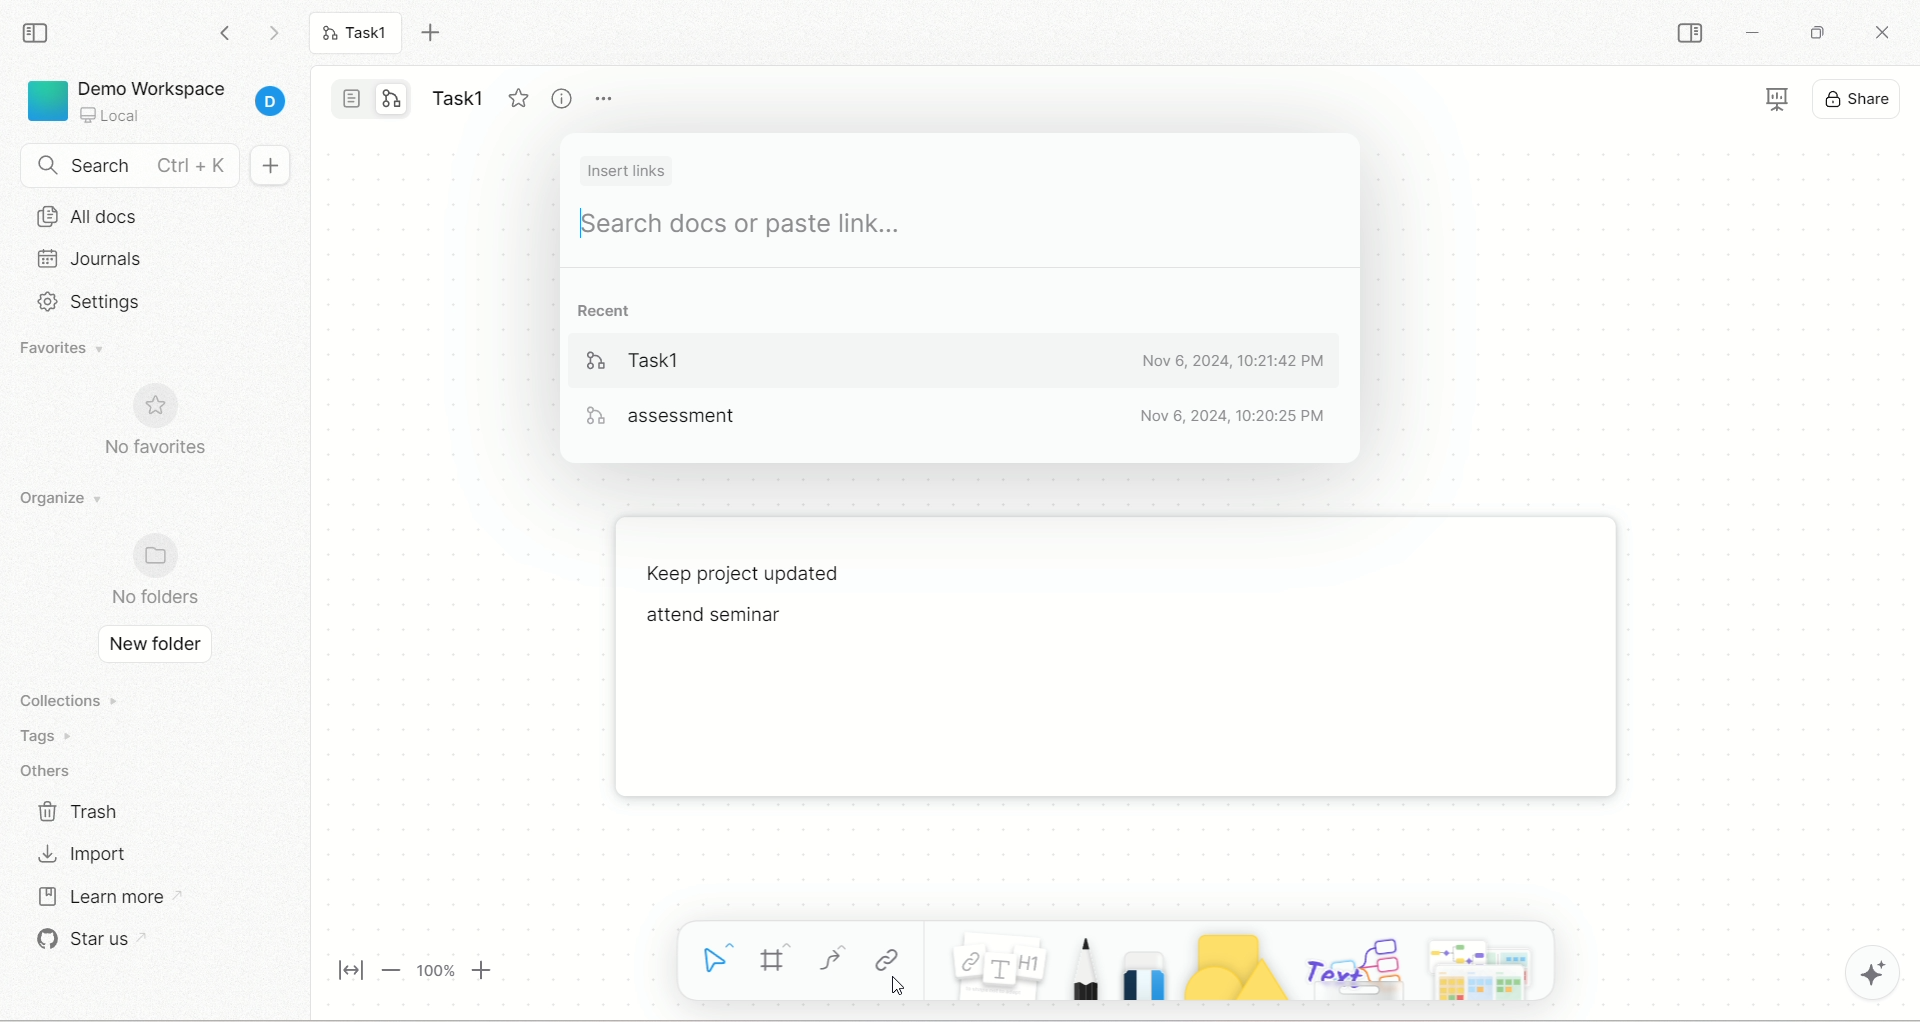 The image size is (1920, 1022). What do you see at coordinates (1486, 967) in the screenshot?
I see `template` at bounding box center [1486, 967].